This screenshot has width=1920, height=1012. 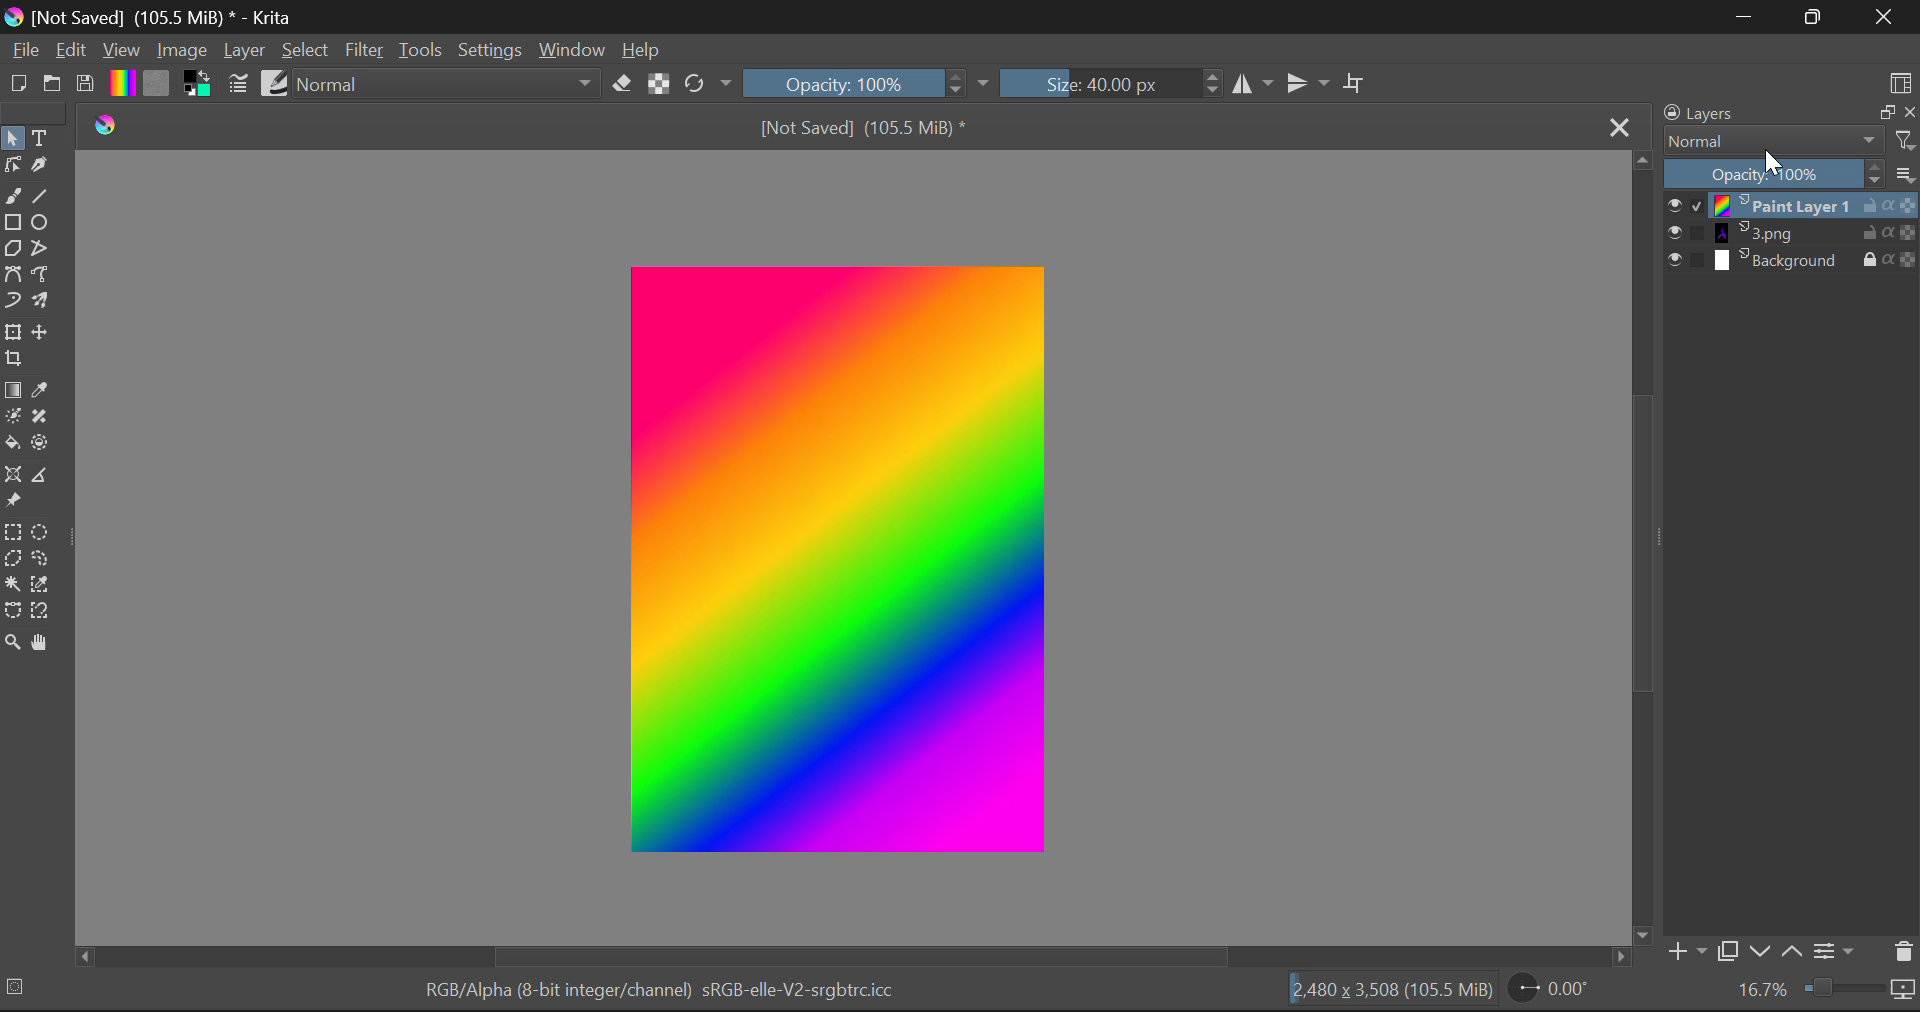 What do you see at coordinates (1877, 206) in the screenshot?
I see `lock layer` at bounding box center [1877, 206].